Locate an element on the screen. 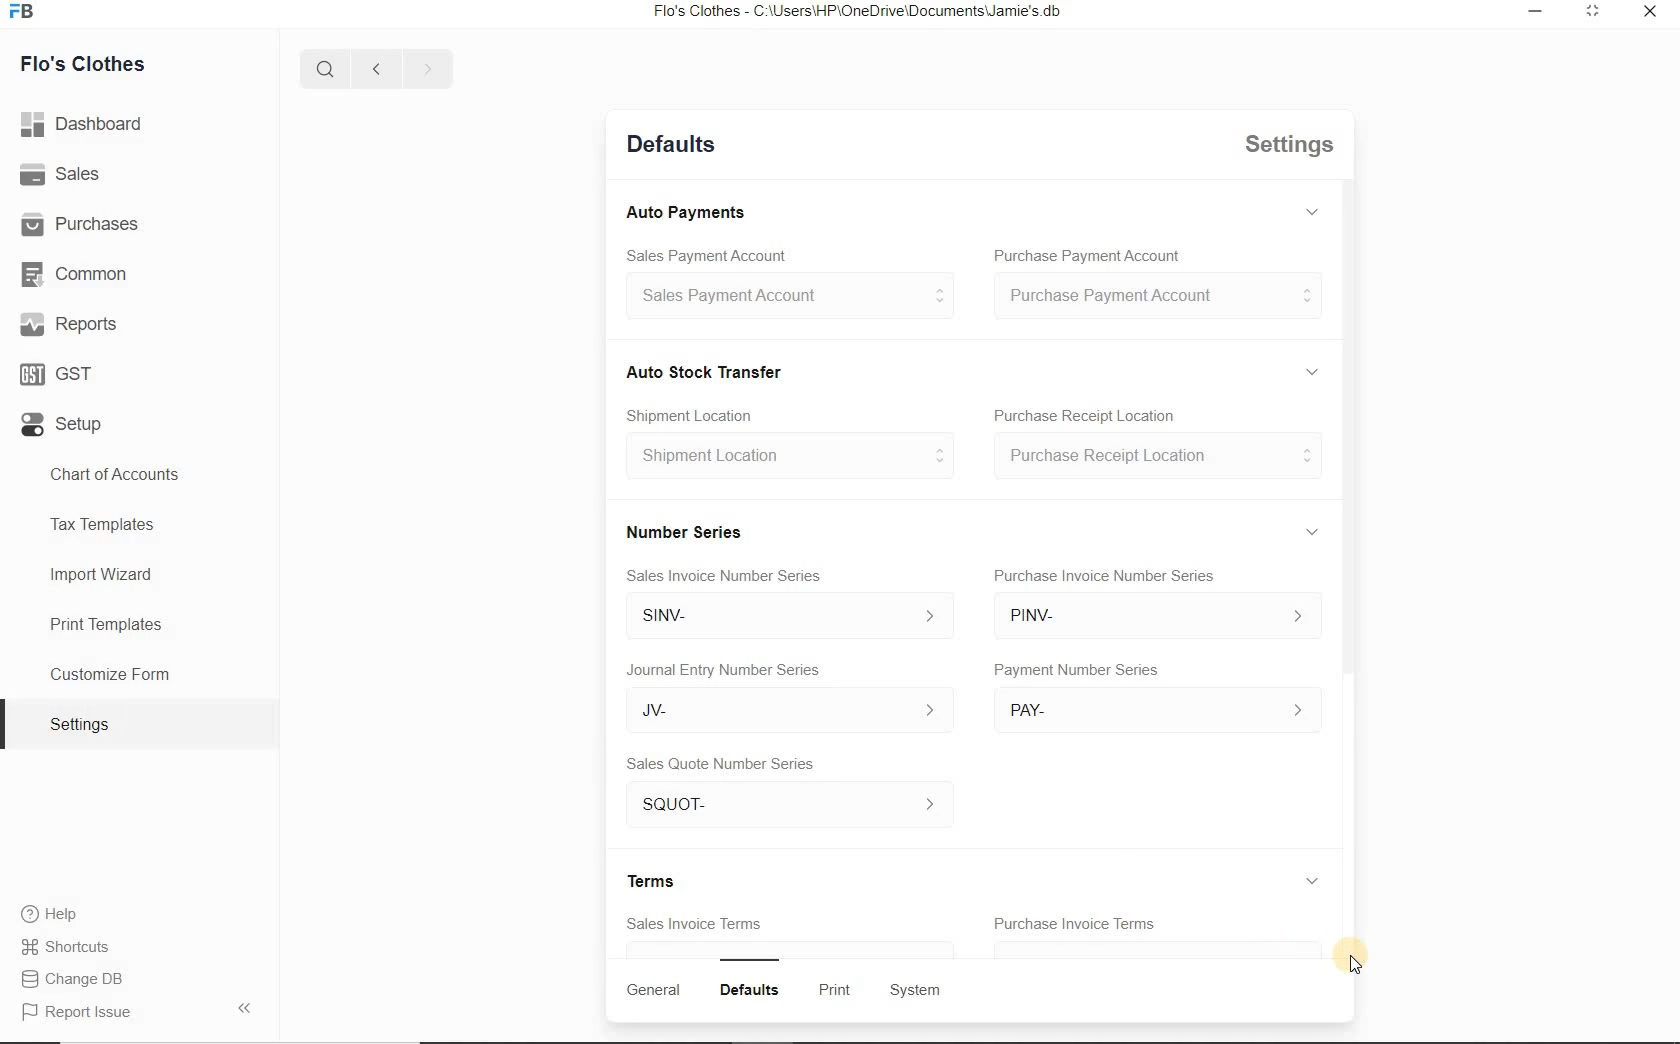  Expand is located at coordinates (1309, 883).